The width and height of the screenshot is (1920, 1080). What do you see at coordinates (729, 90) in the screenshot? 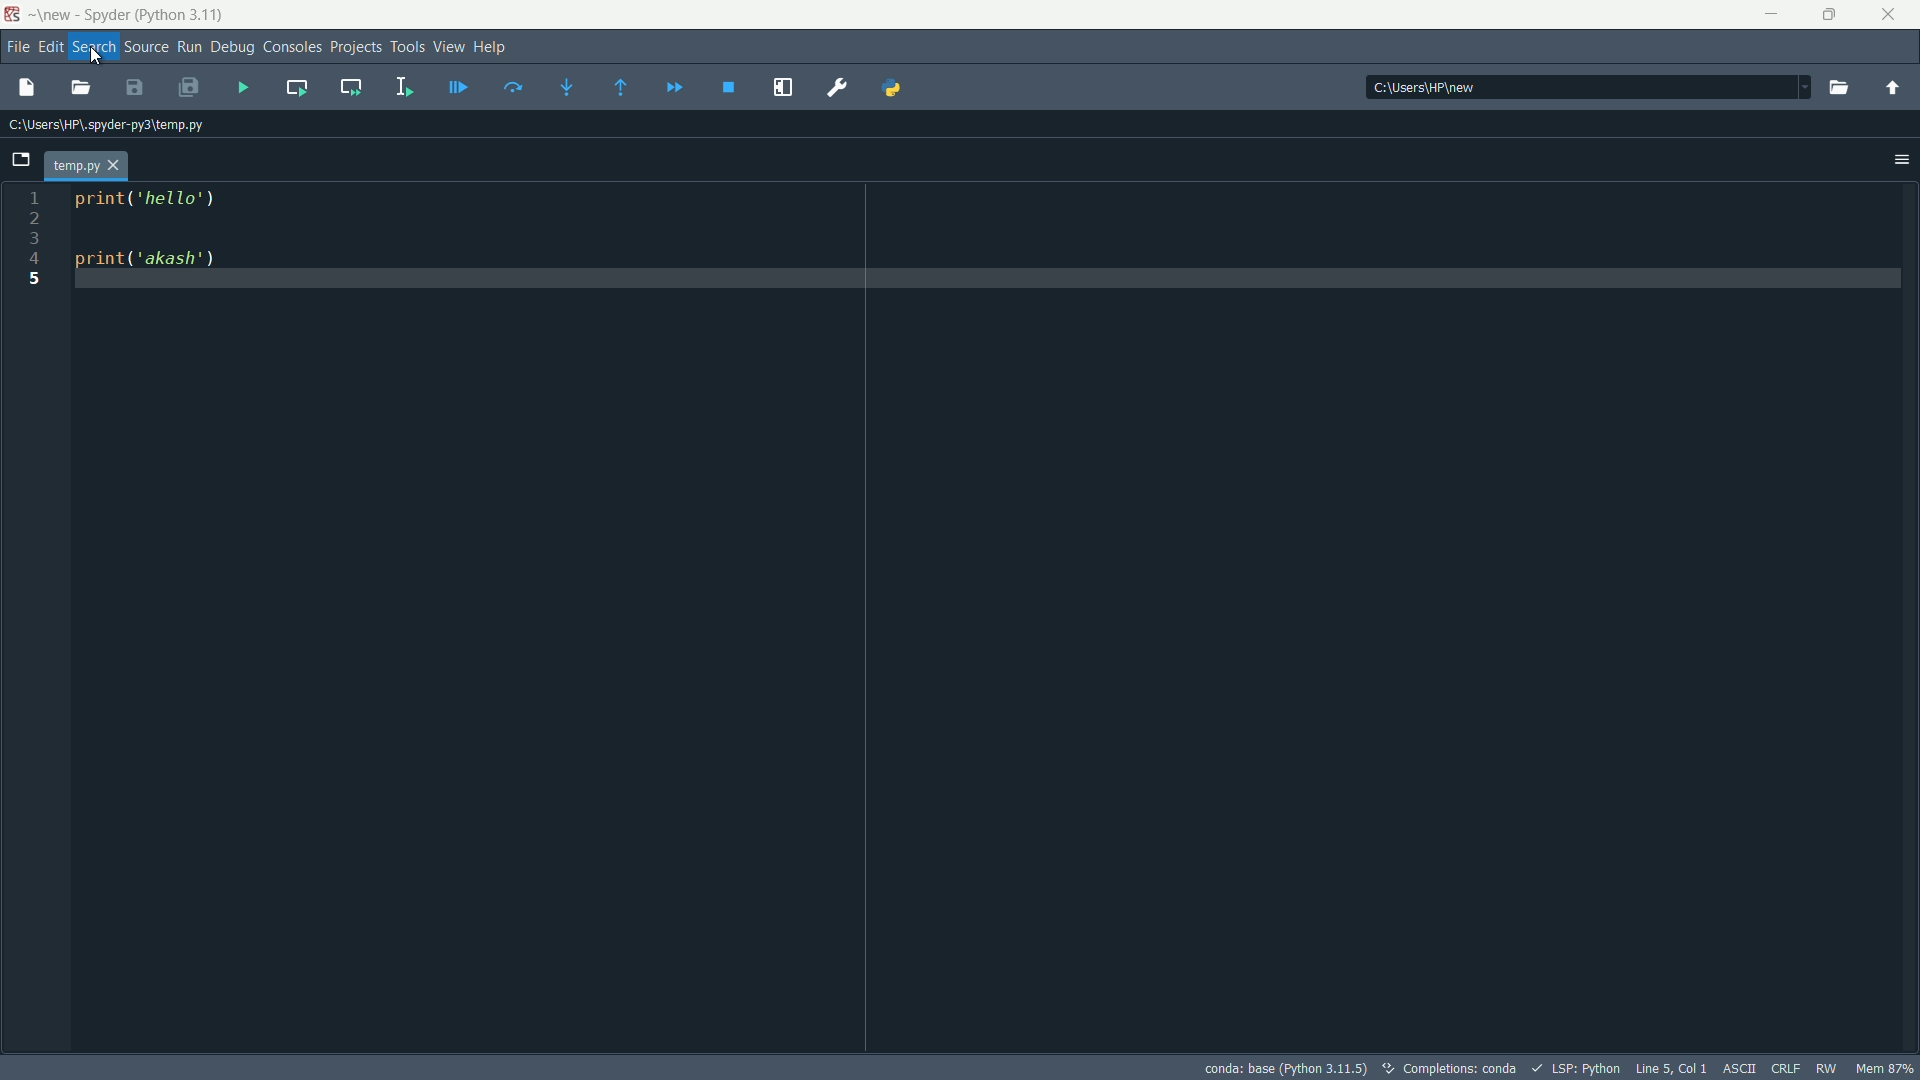
I see `stop debugging file` at bounding box center [729, 90].